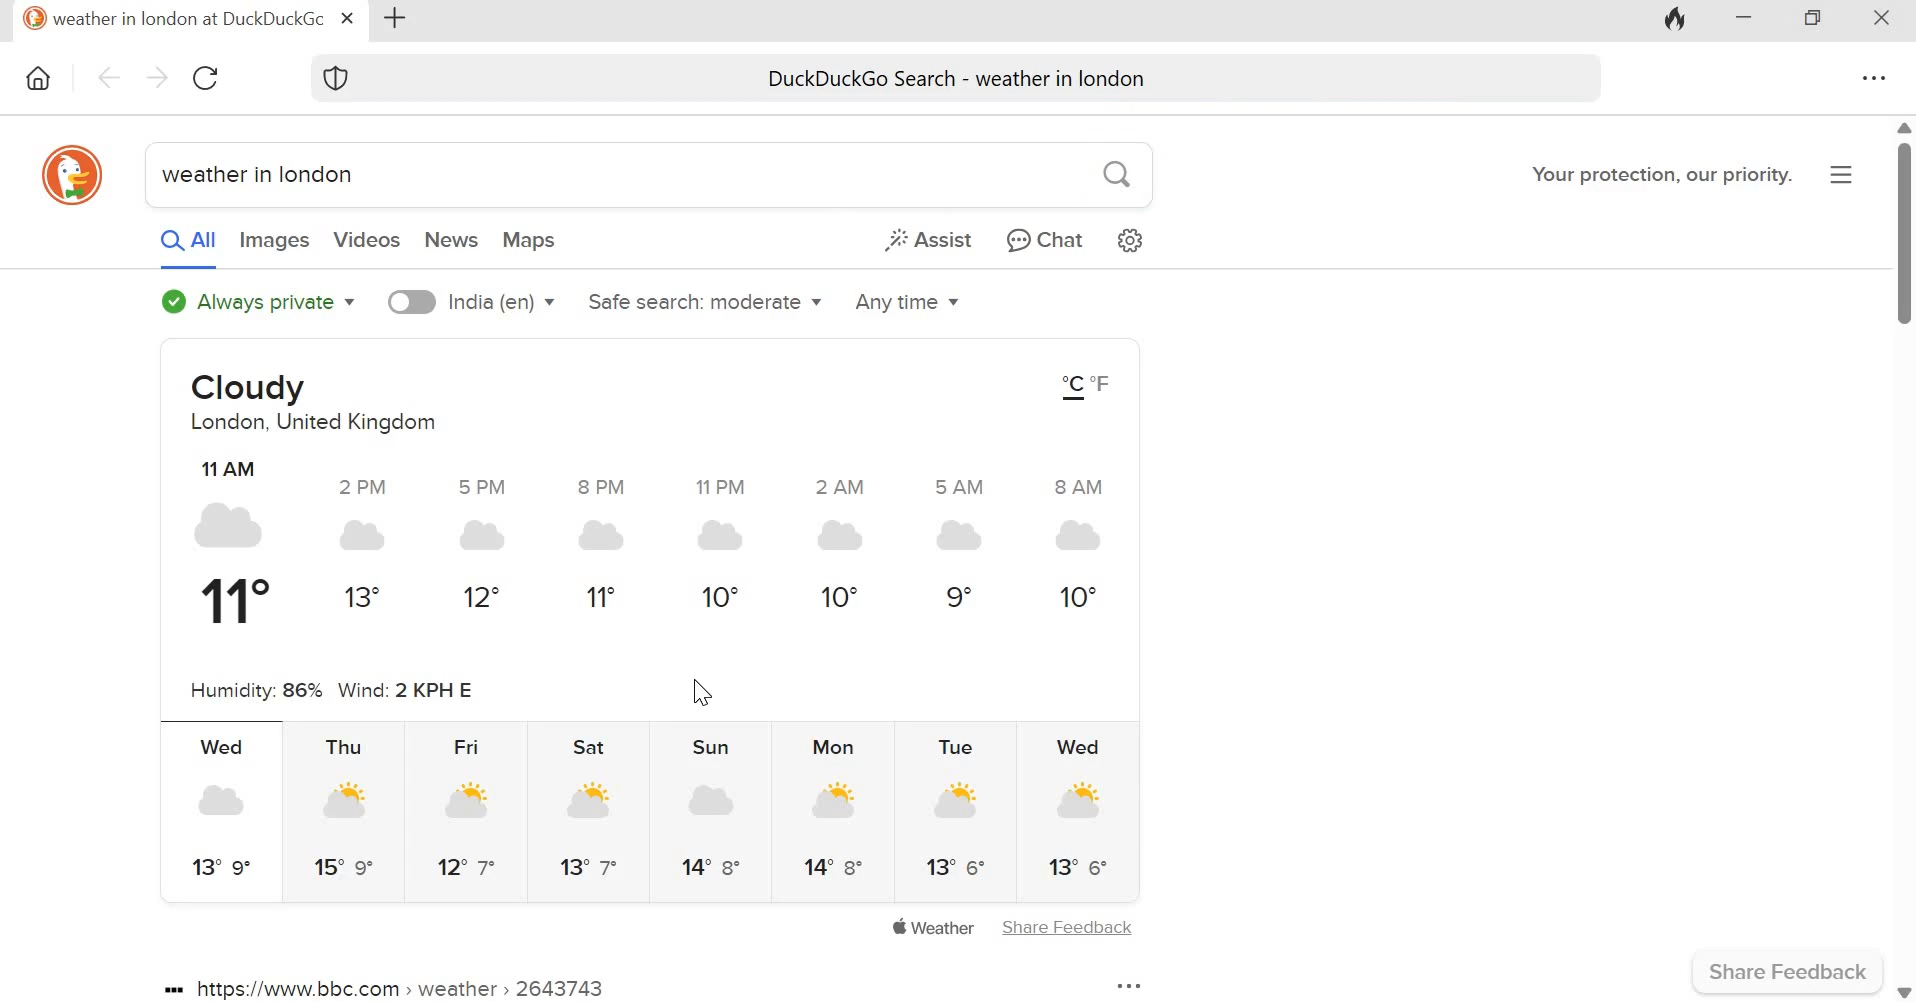  I want to click on Indicates cloudy, so click(957, 536).